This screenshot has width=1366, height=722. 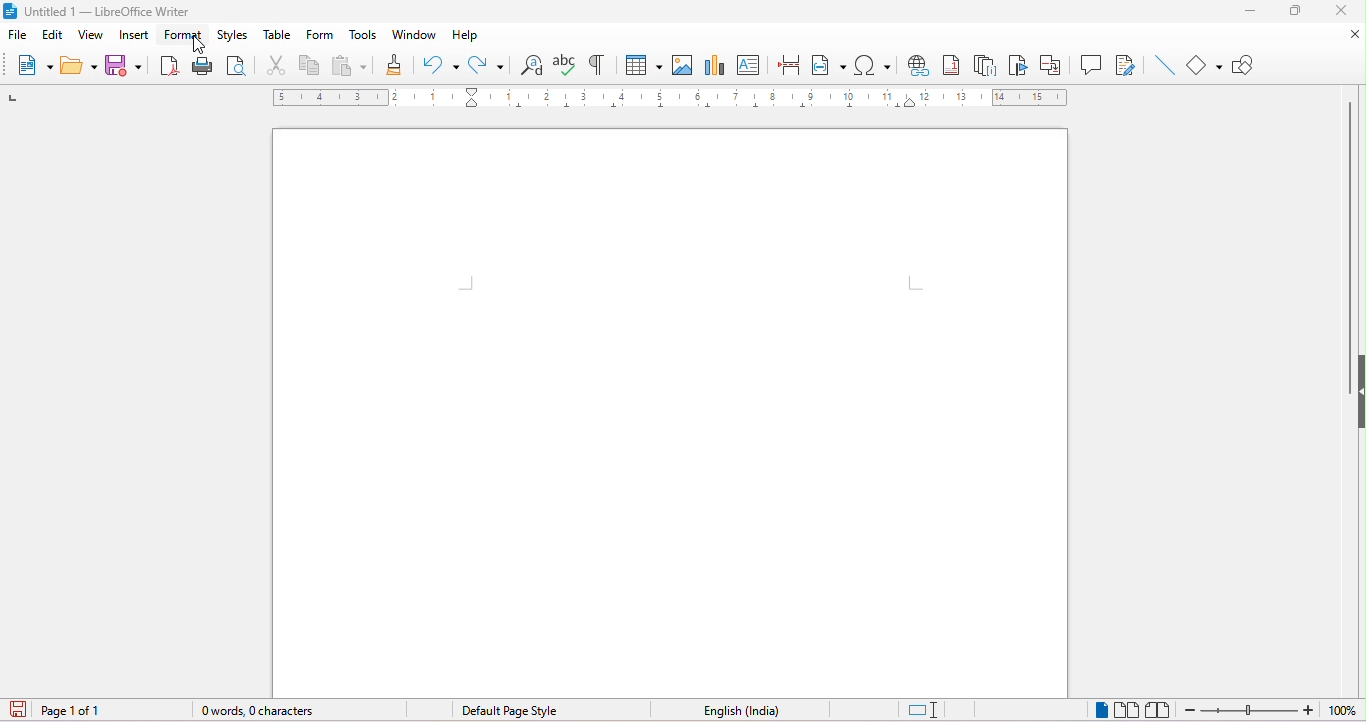 I want to click on endnote, so click(x=989, y=64).